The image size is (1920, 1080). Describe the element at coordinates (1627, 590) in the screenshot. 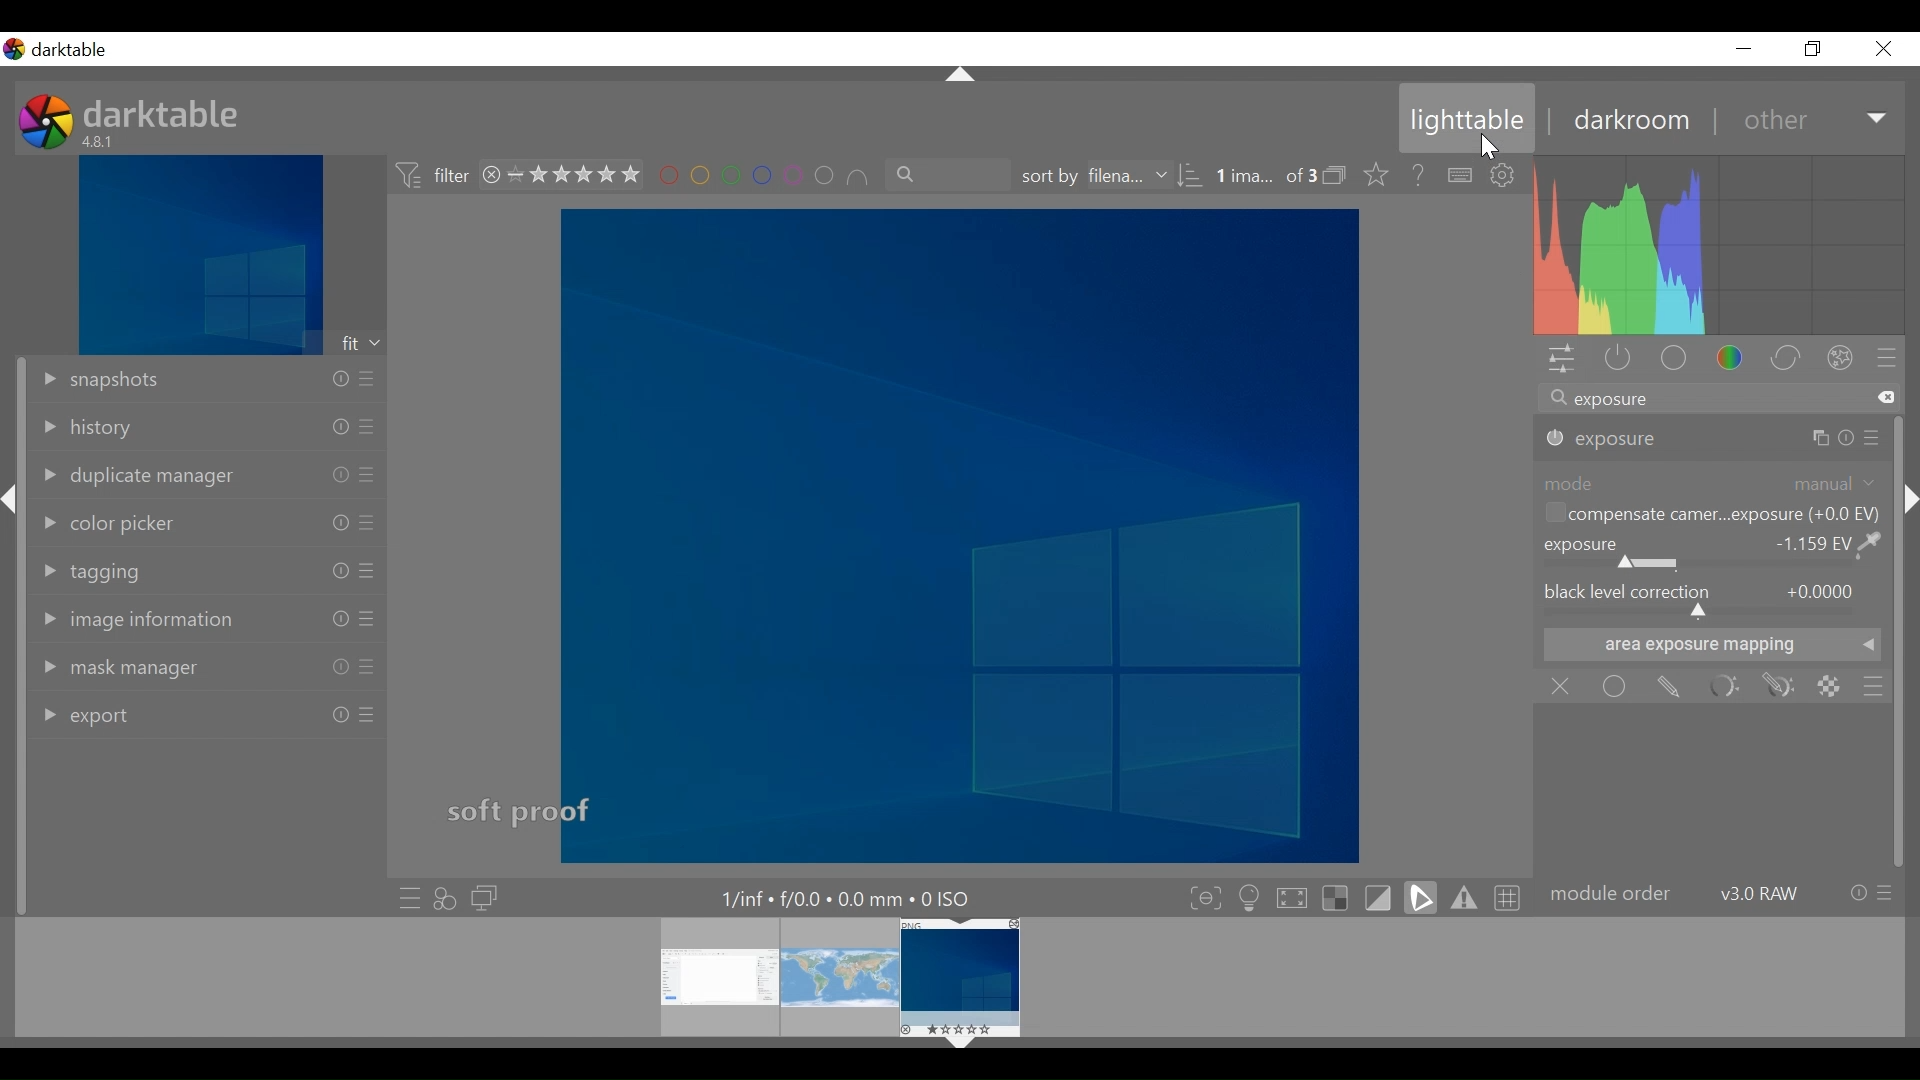

I see `black level correction` at that location.